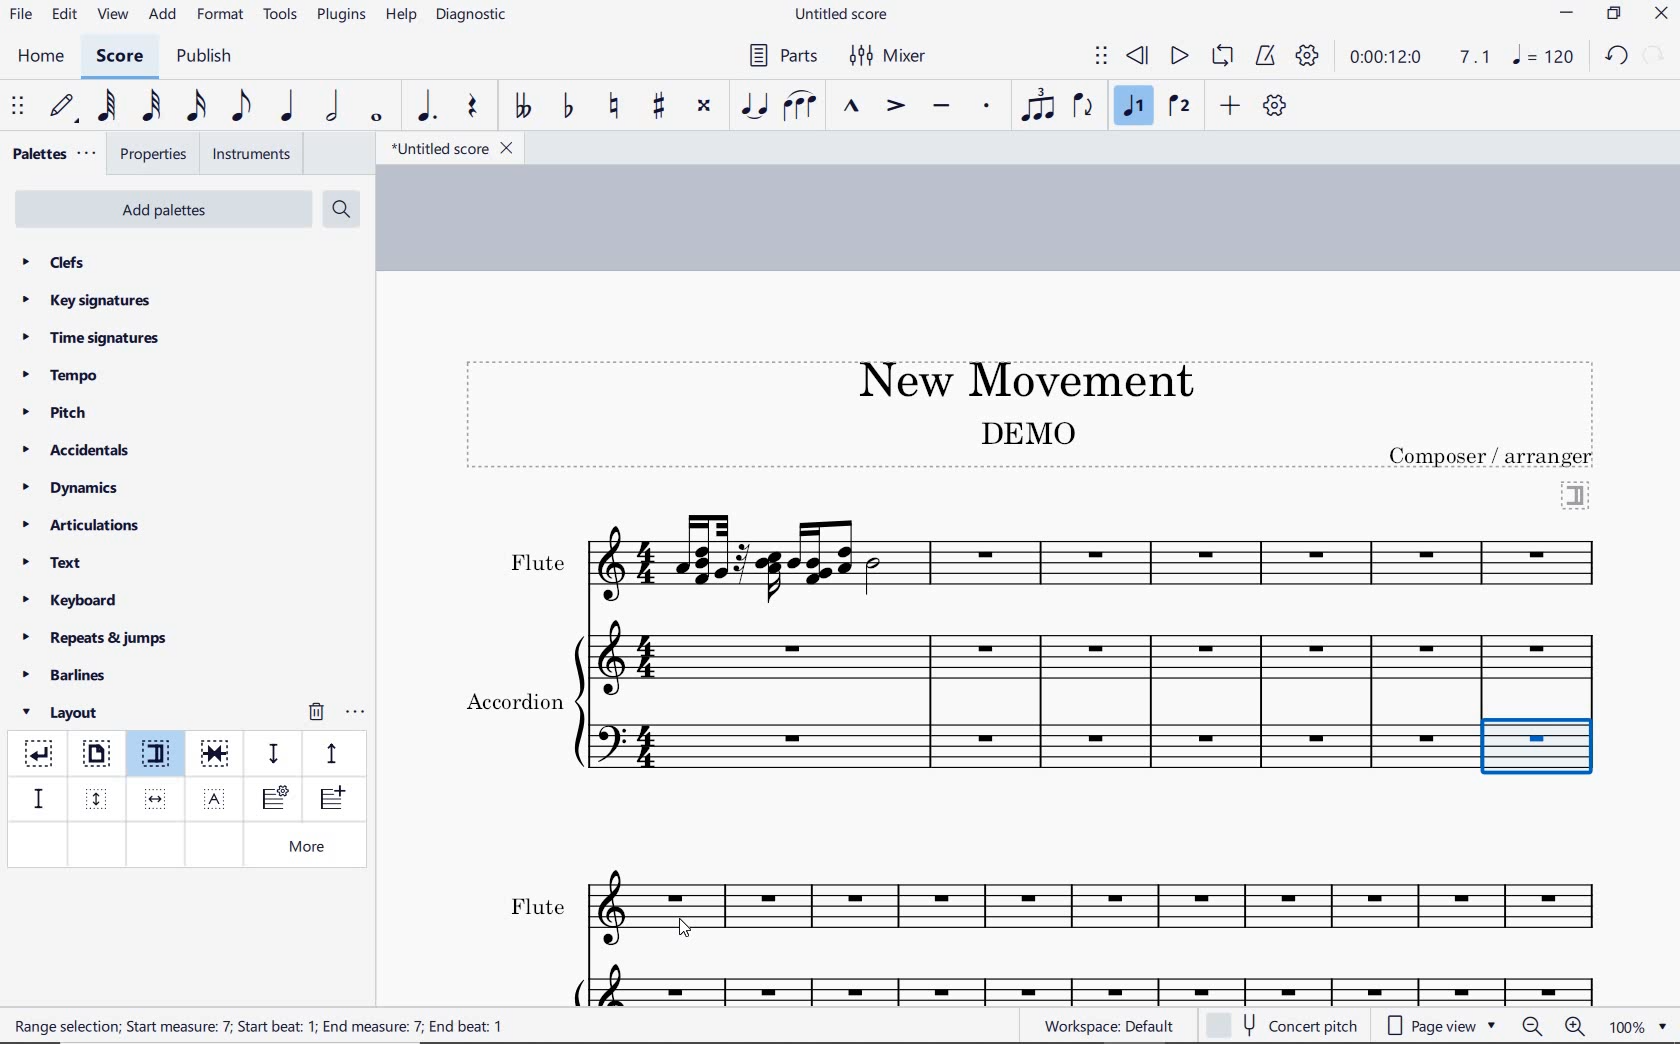  Describe the element at coordinates (311, 848) in the screenshot. I see `more` at that location.